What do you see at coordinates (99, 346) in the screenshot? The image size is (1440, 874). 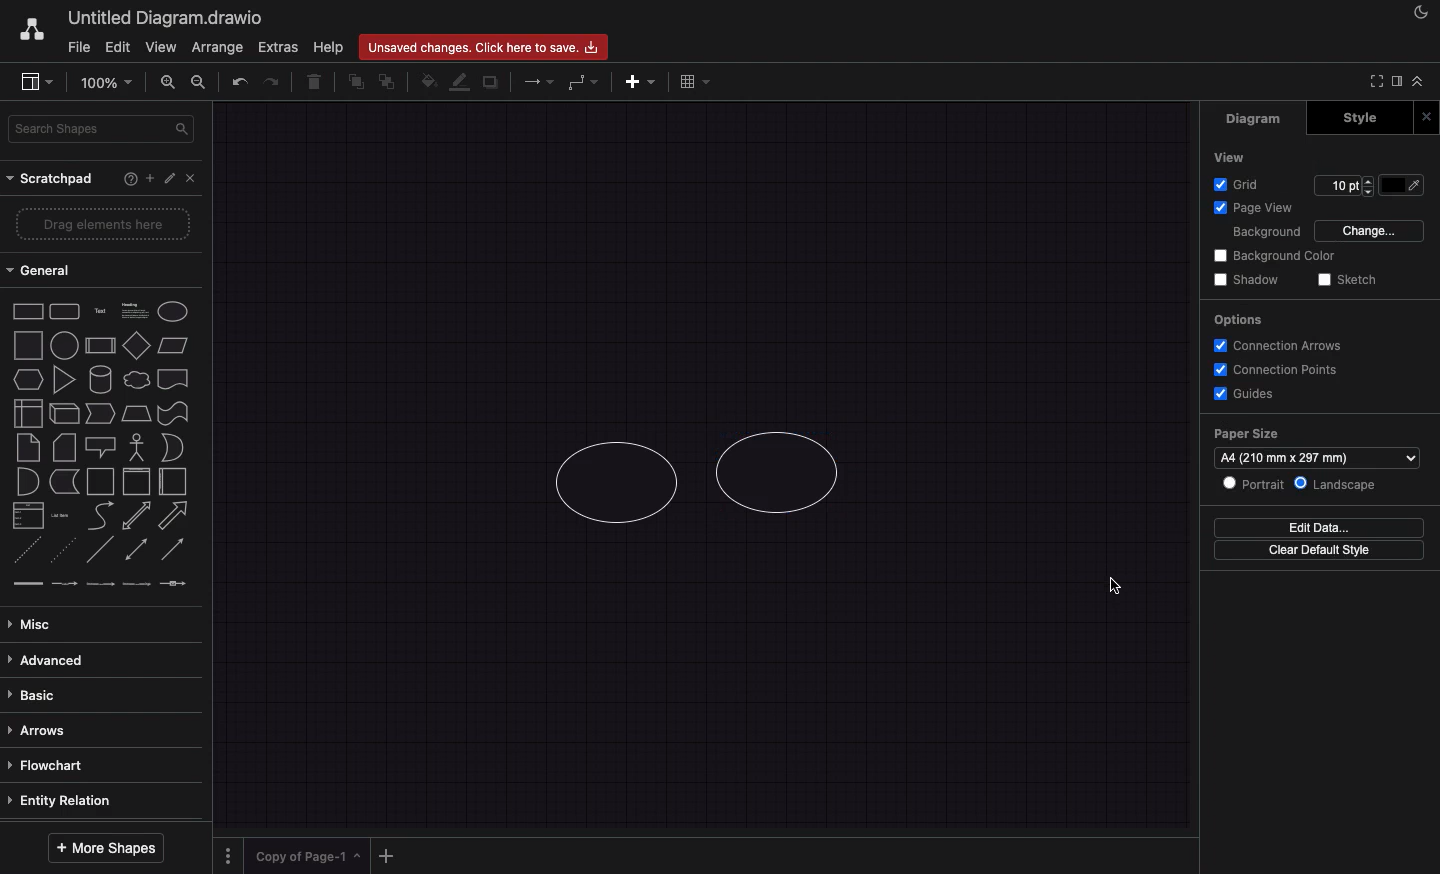 I see `process` at bounding box center [99, 346].